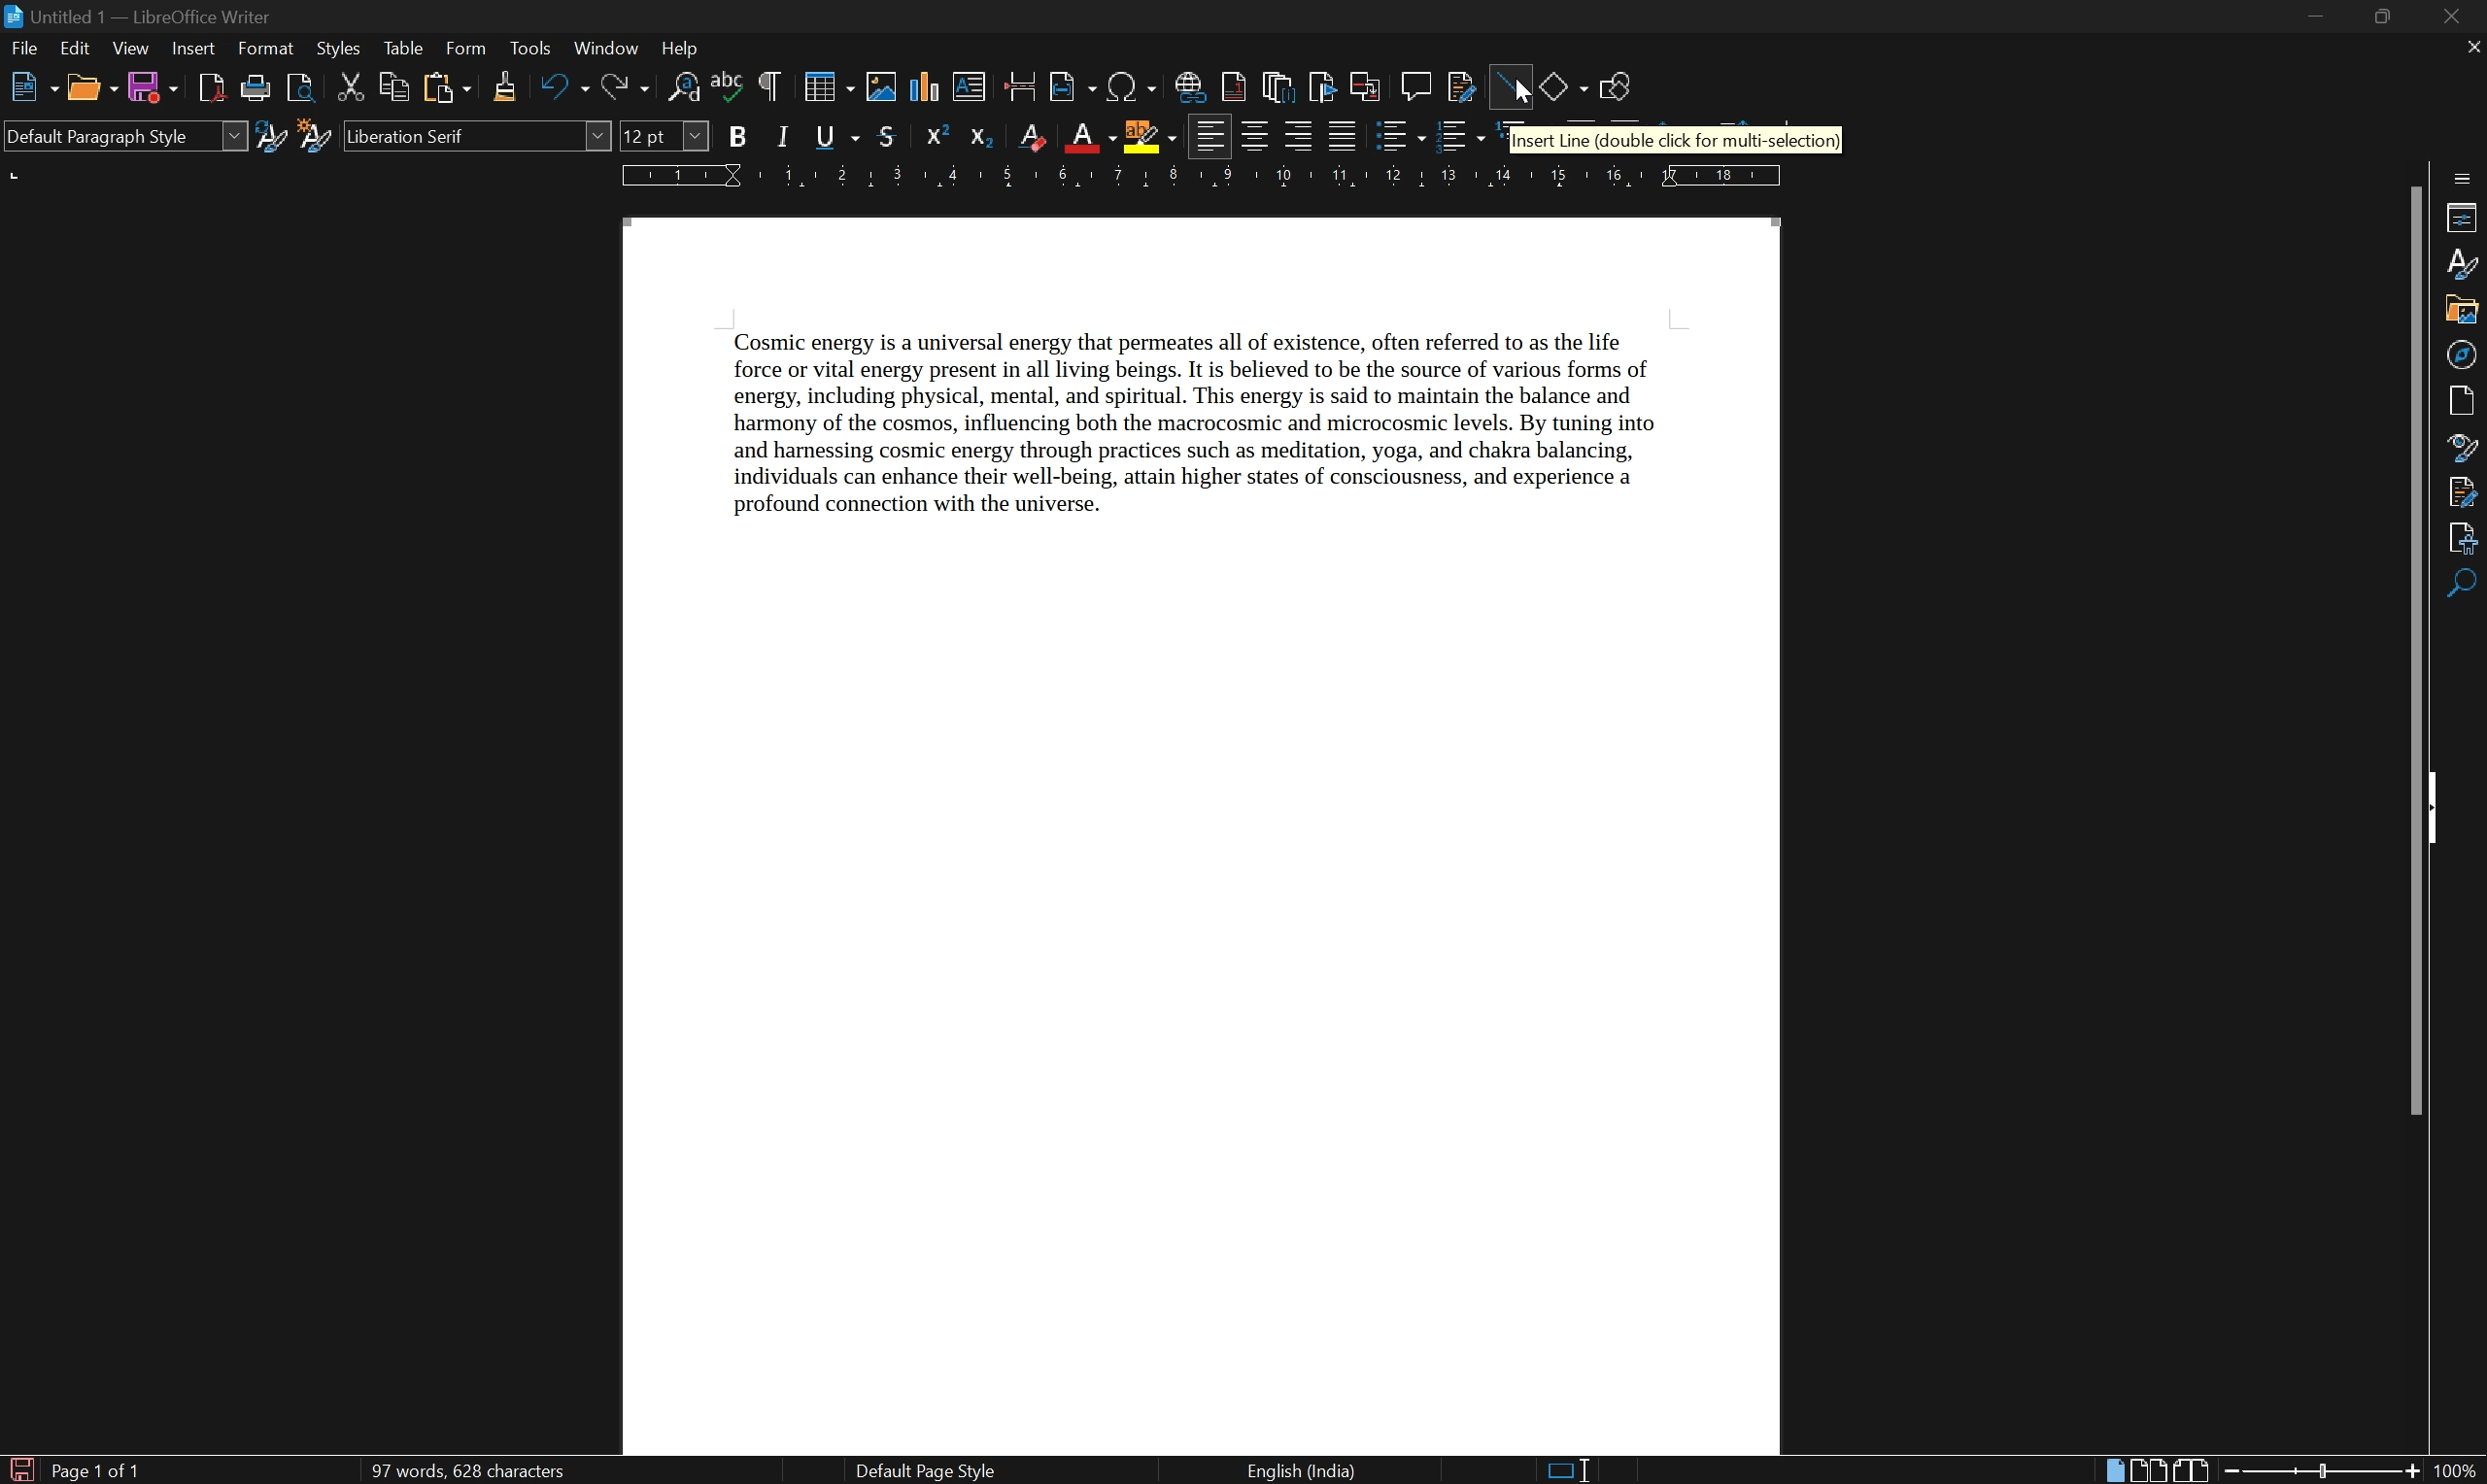 The height and width of the screenshot is (1484, 2487). What do you see at coordinates (1191, 87) in the screenshot?
I see `insert hyperlink` at bounding box center [1191, 87].